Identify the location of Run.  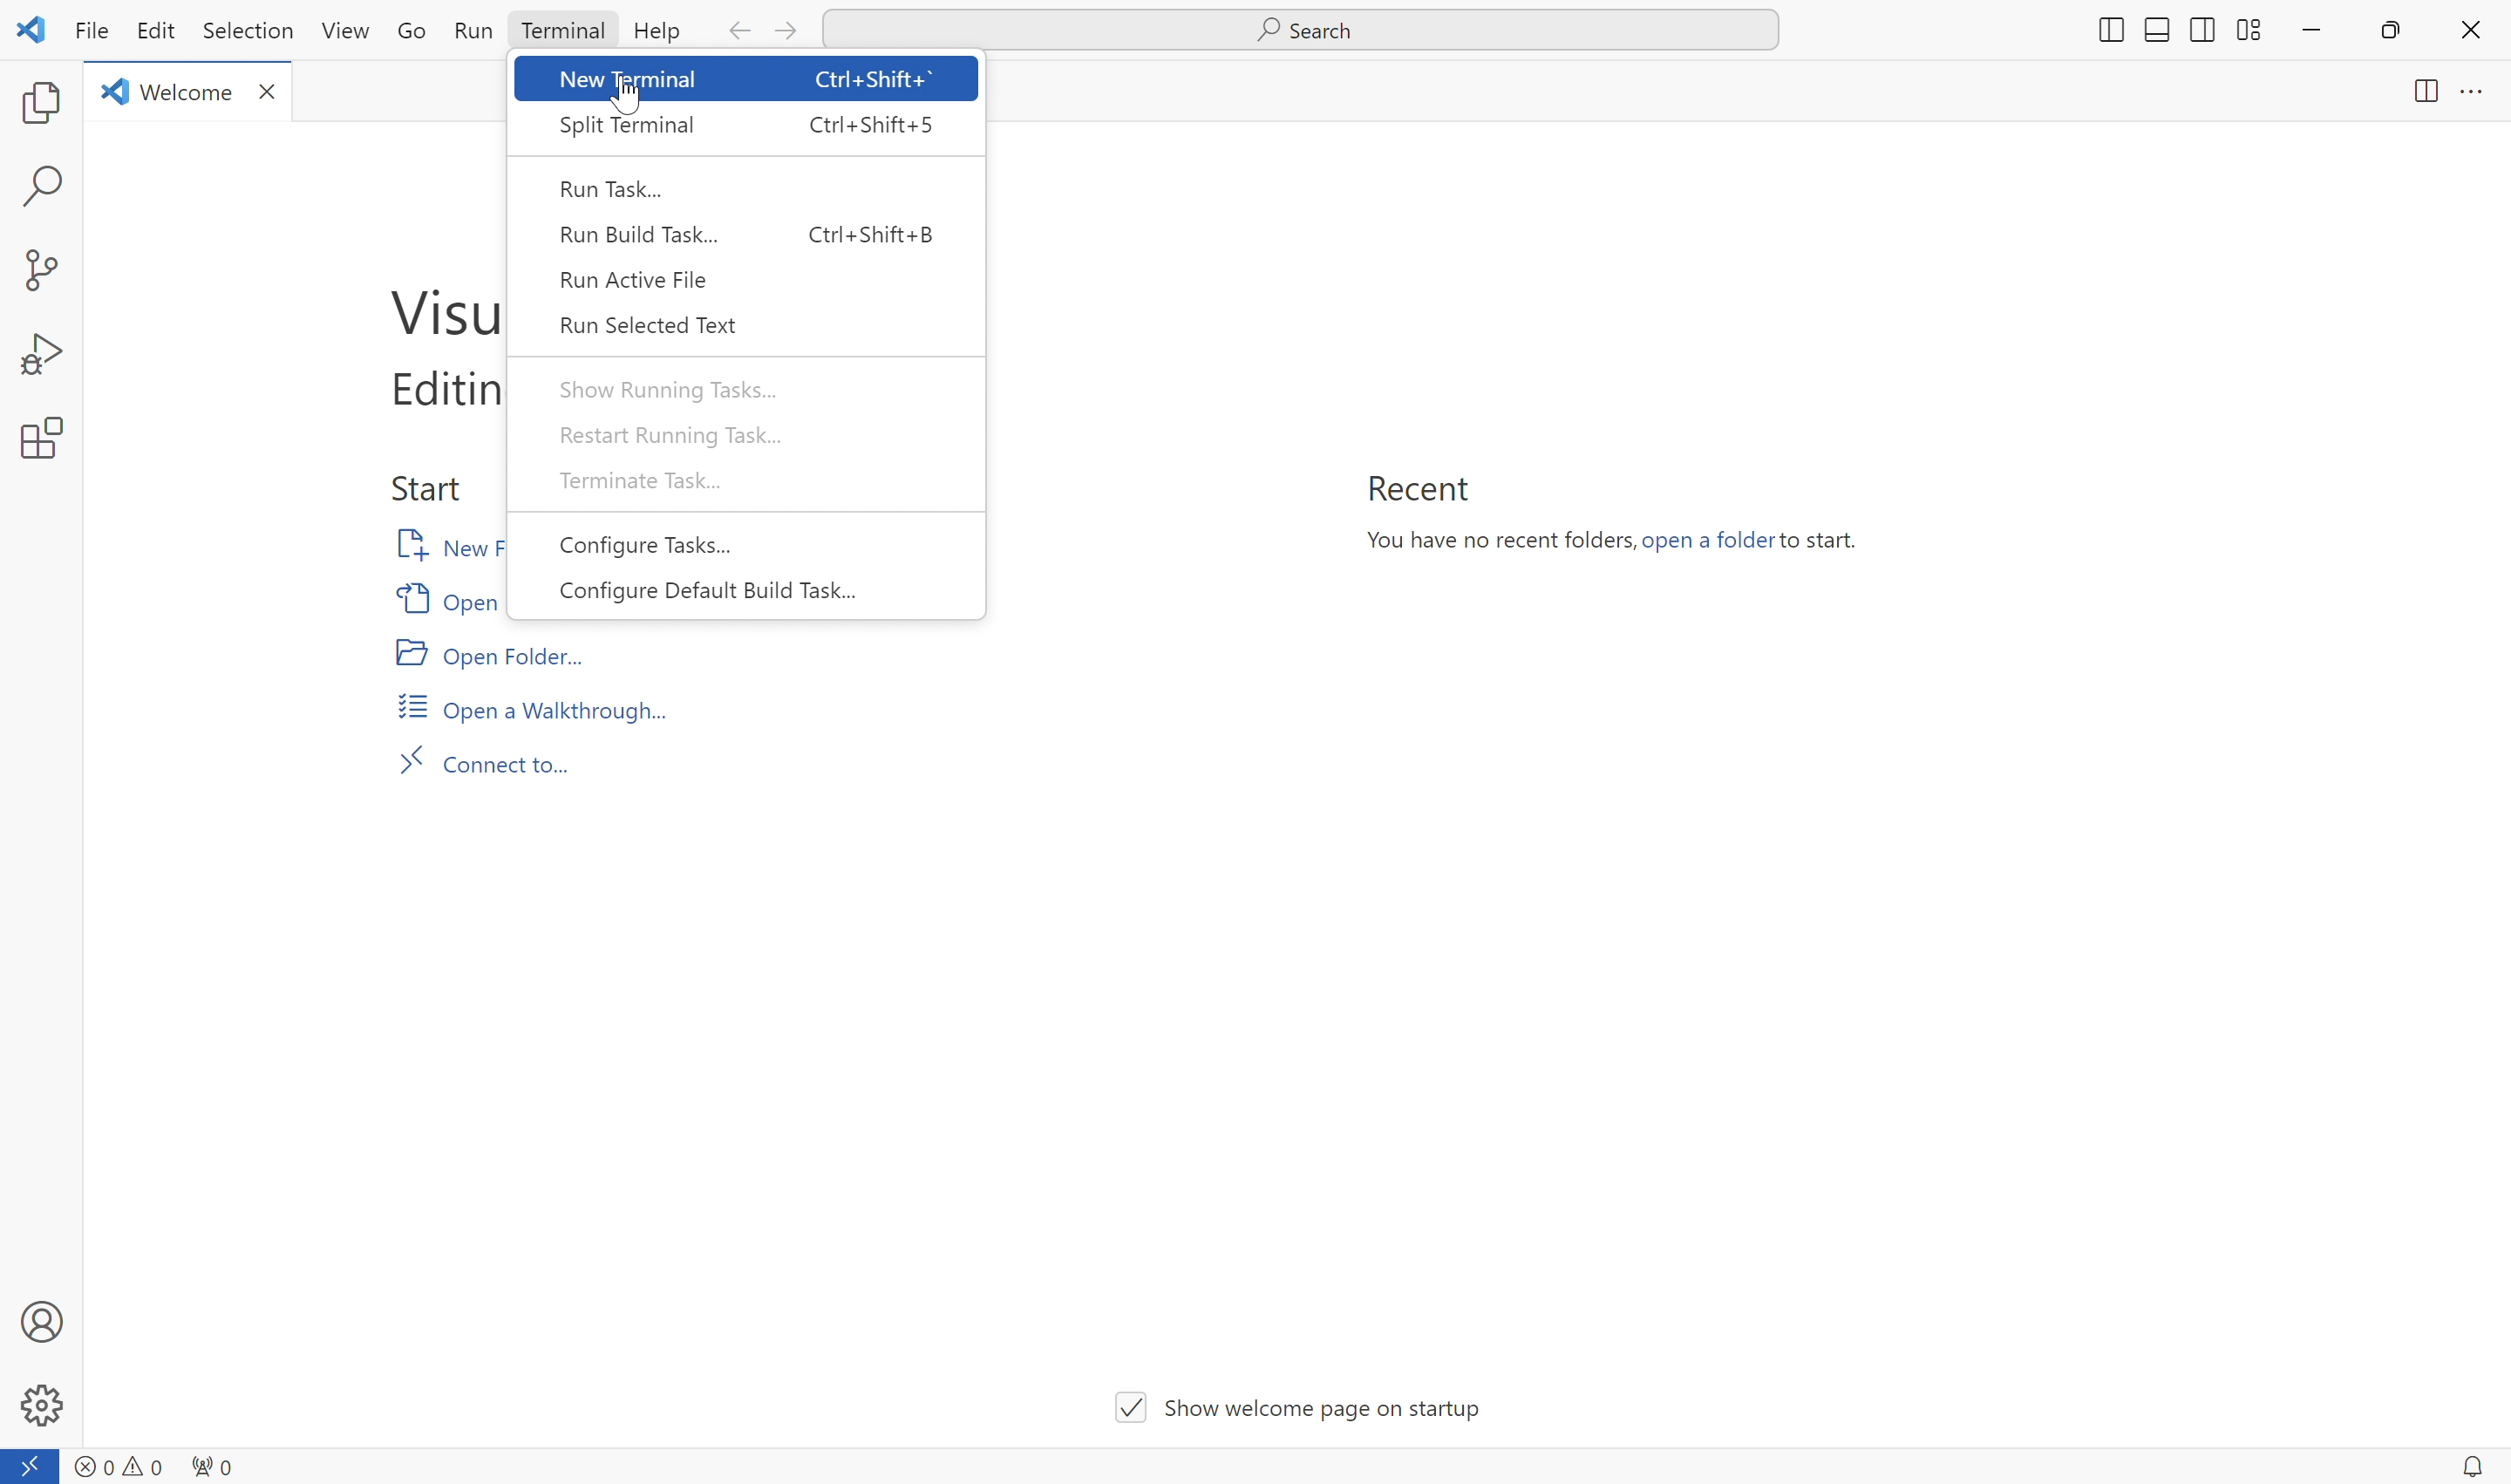
(472, 29).